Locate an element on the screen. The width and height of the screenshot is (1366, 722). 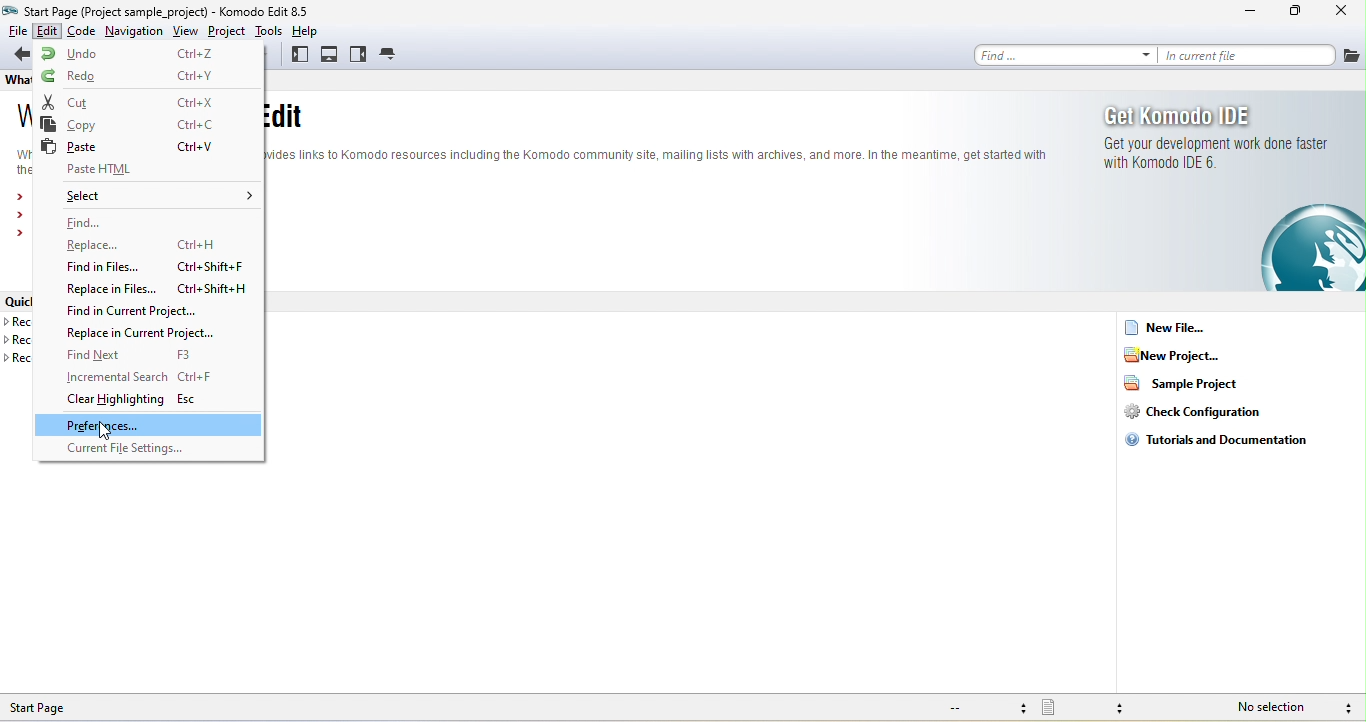
minimize is located at coordinates (1235, 11).